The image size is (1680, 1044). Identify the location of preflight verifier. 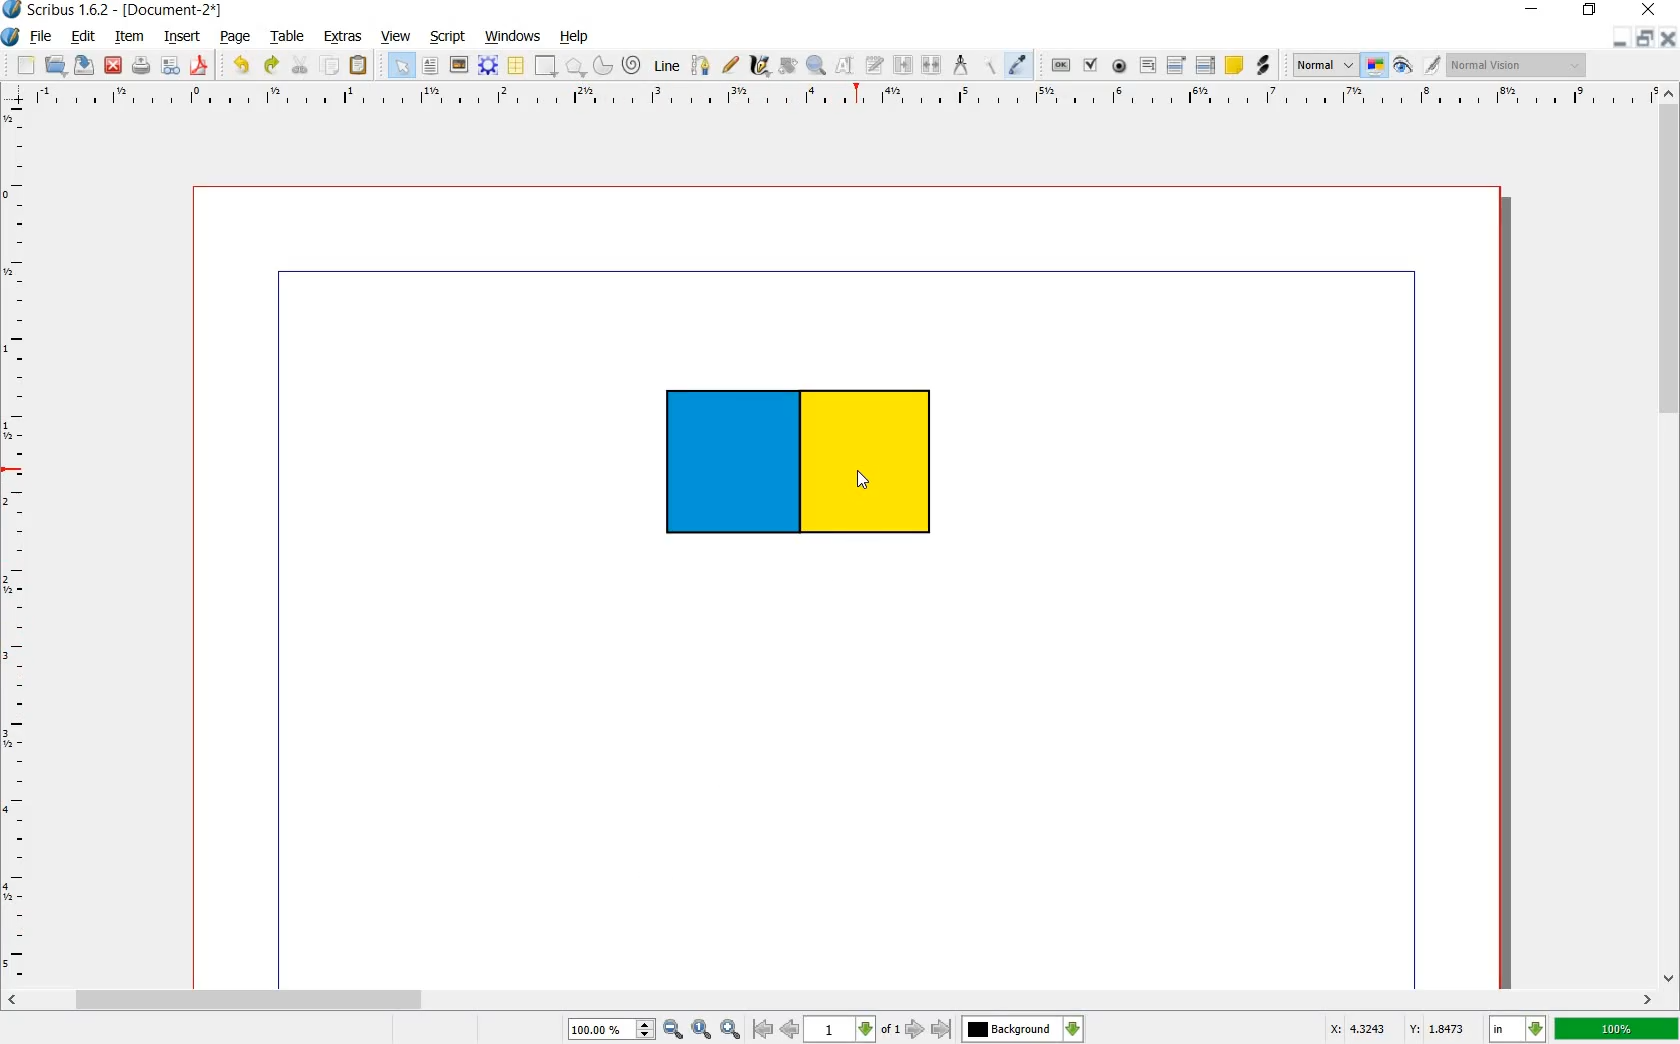
(170, 65).